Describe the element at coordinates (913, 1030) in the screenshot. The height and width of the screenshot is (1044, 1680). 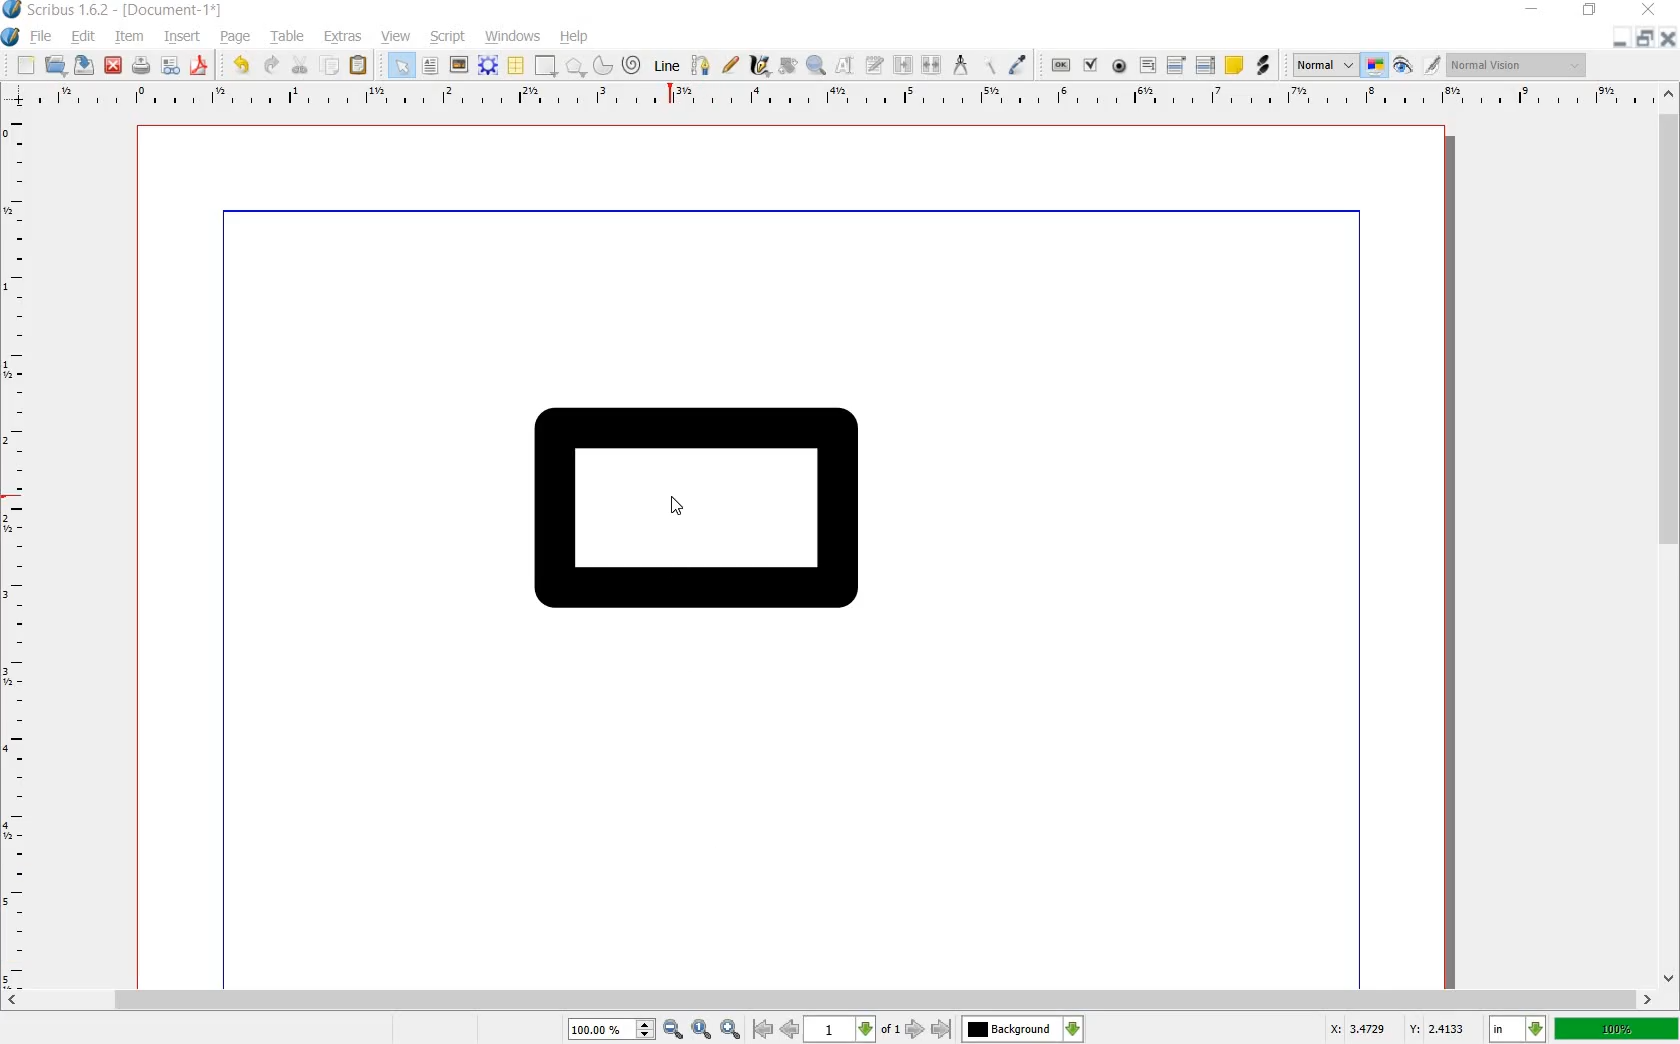
I see `next page` at that location.